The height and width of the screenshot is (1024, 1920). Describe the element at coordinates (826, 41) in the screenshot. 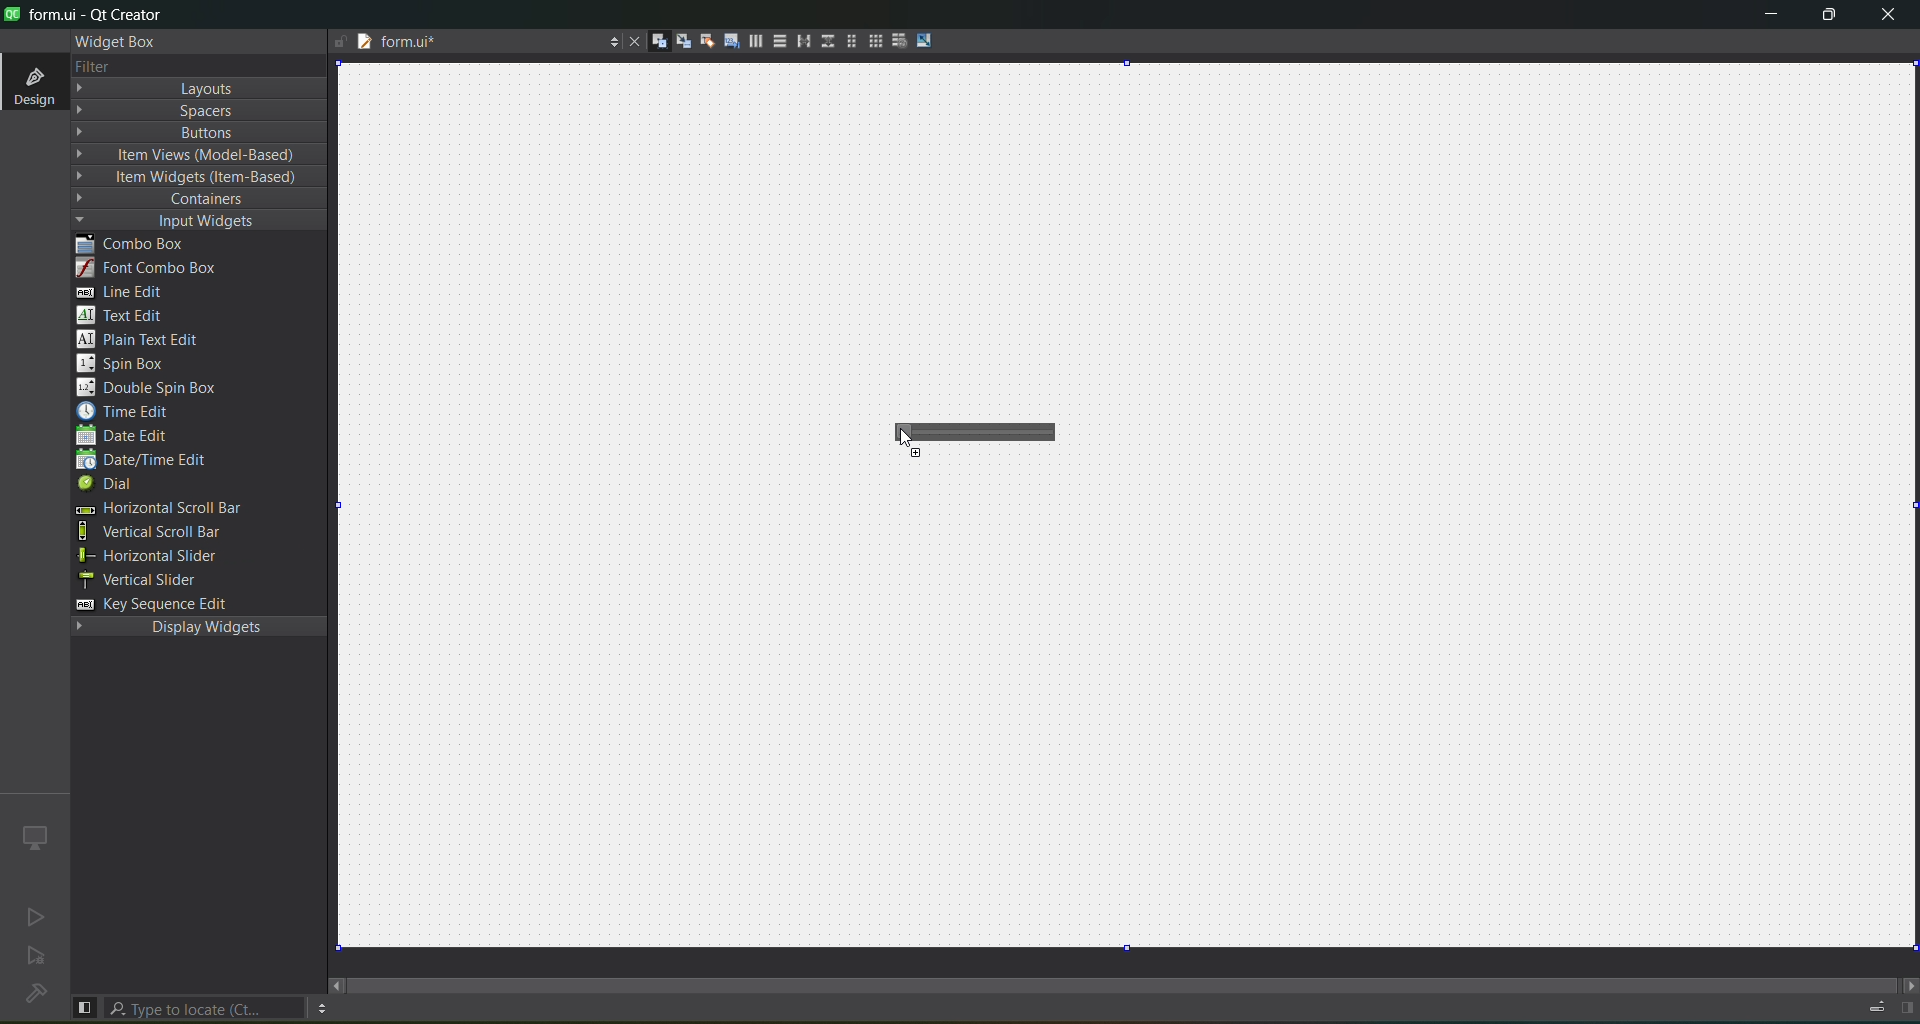

I see `vertical splitter` at that location.